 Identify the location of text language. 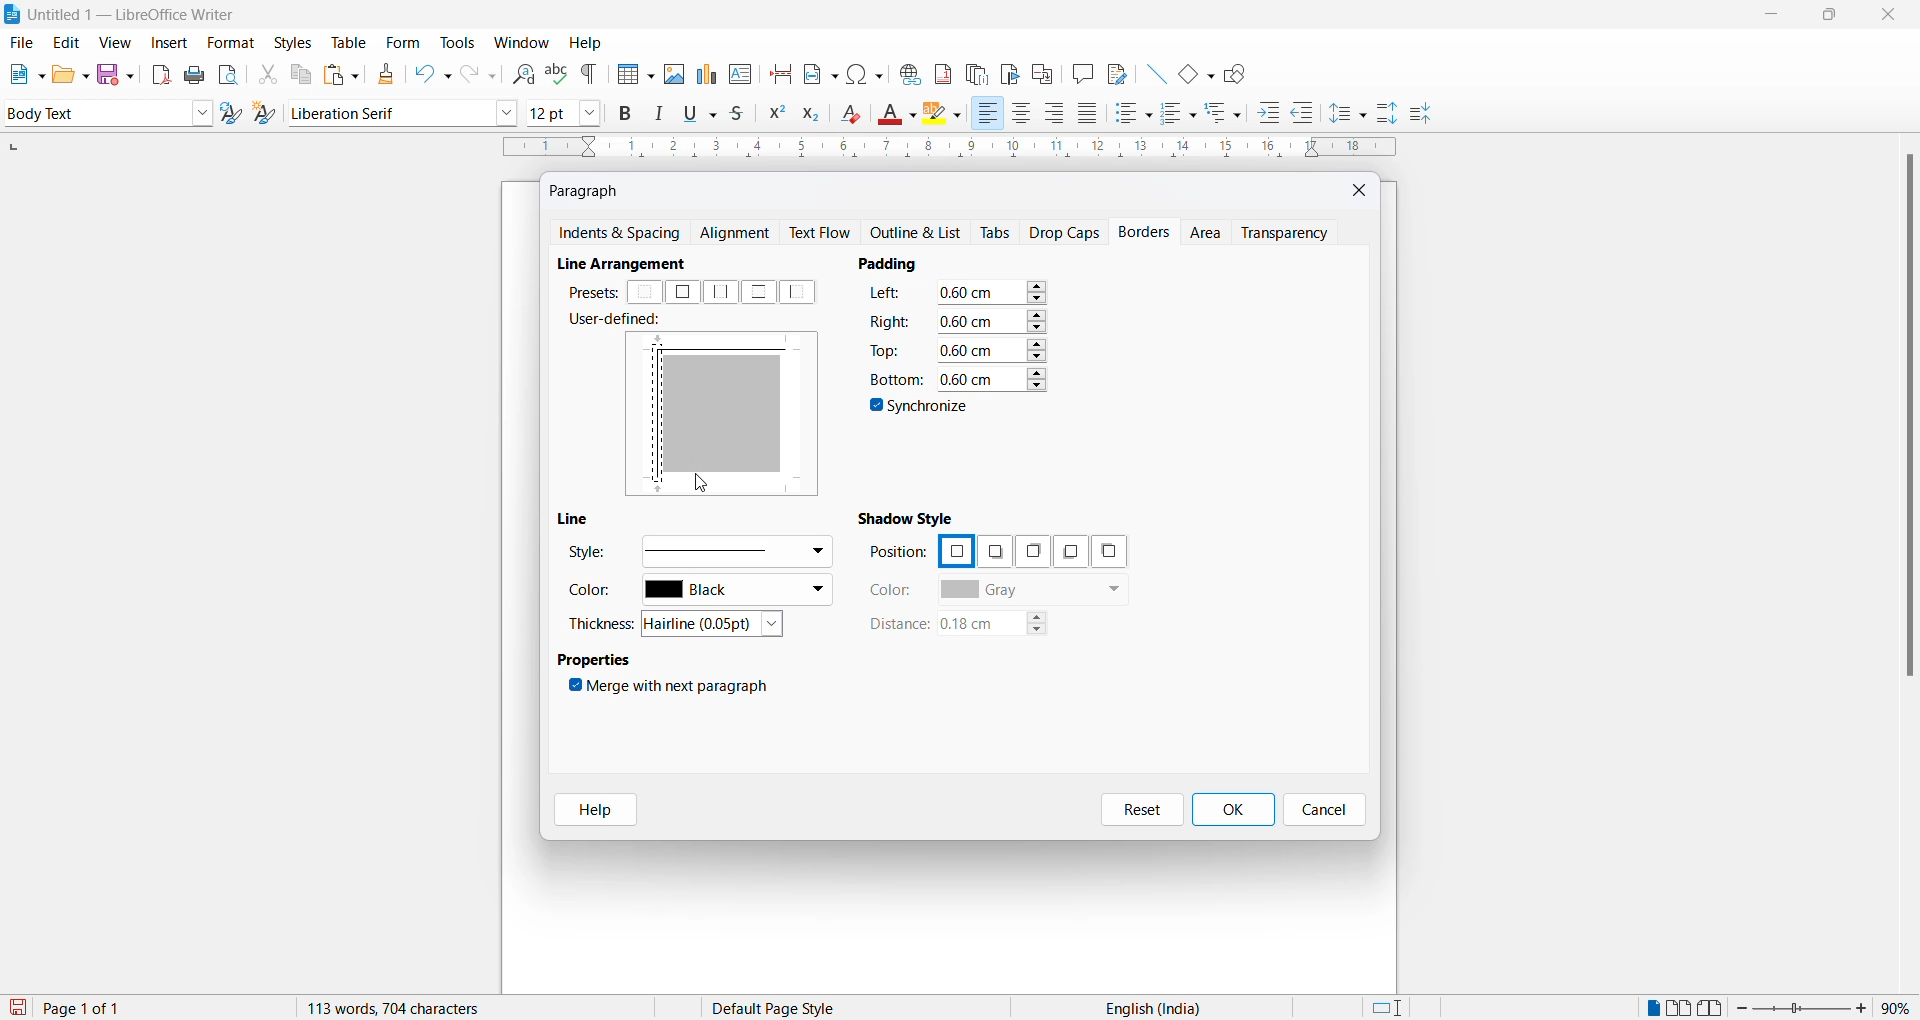
(1145, 1008).